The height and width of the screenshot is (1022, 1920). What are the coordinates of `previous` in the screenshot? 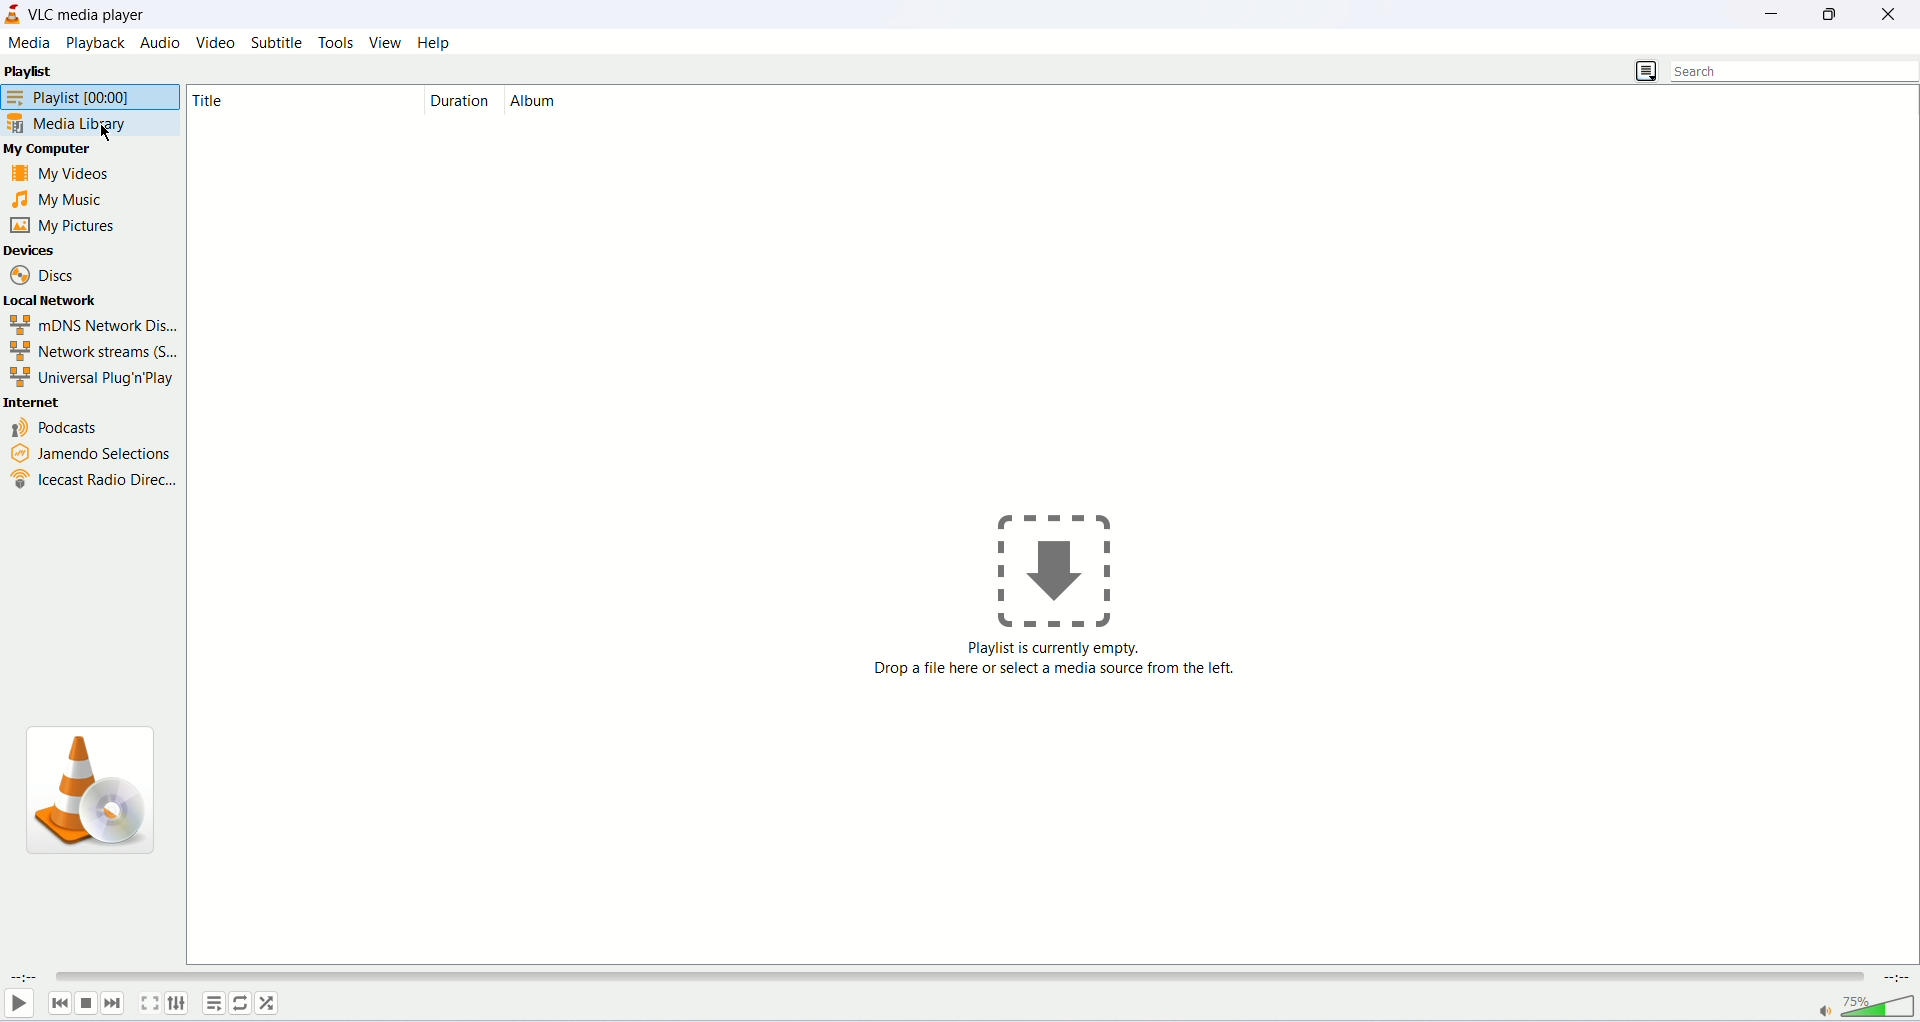 It's located at (57, 1003).